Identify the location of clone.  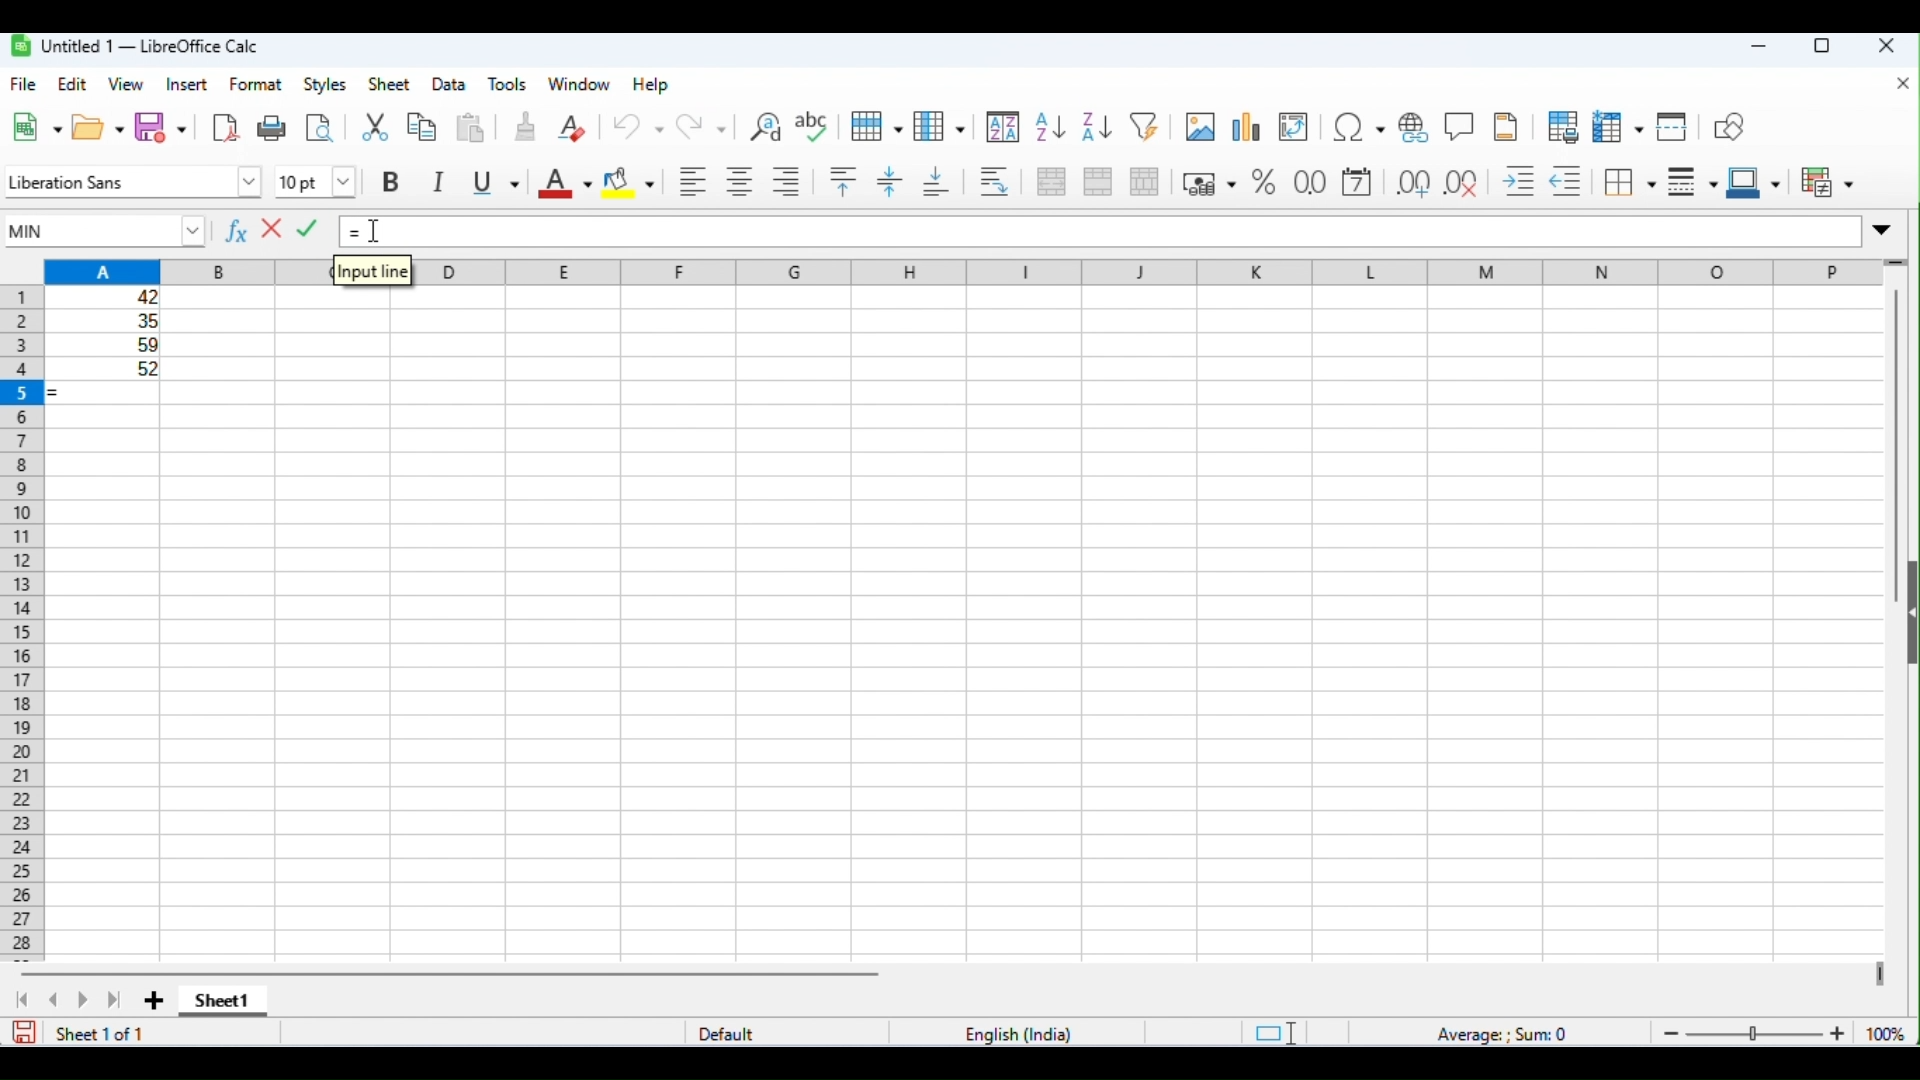
(526, 127).